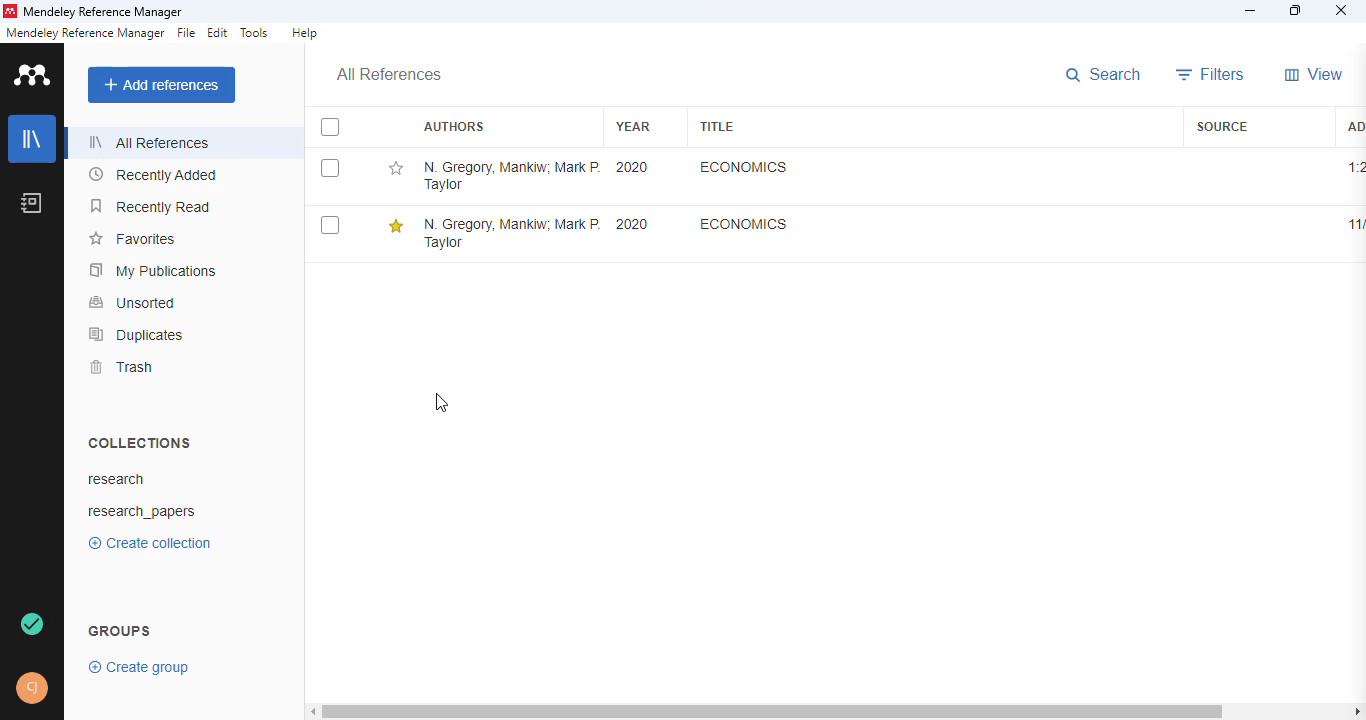 The width and height of the screenshot is (1366, 720). What do you see at coordinates (139, 442) in the screenshot?
I see `collections` at bounding box center [139, 442].